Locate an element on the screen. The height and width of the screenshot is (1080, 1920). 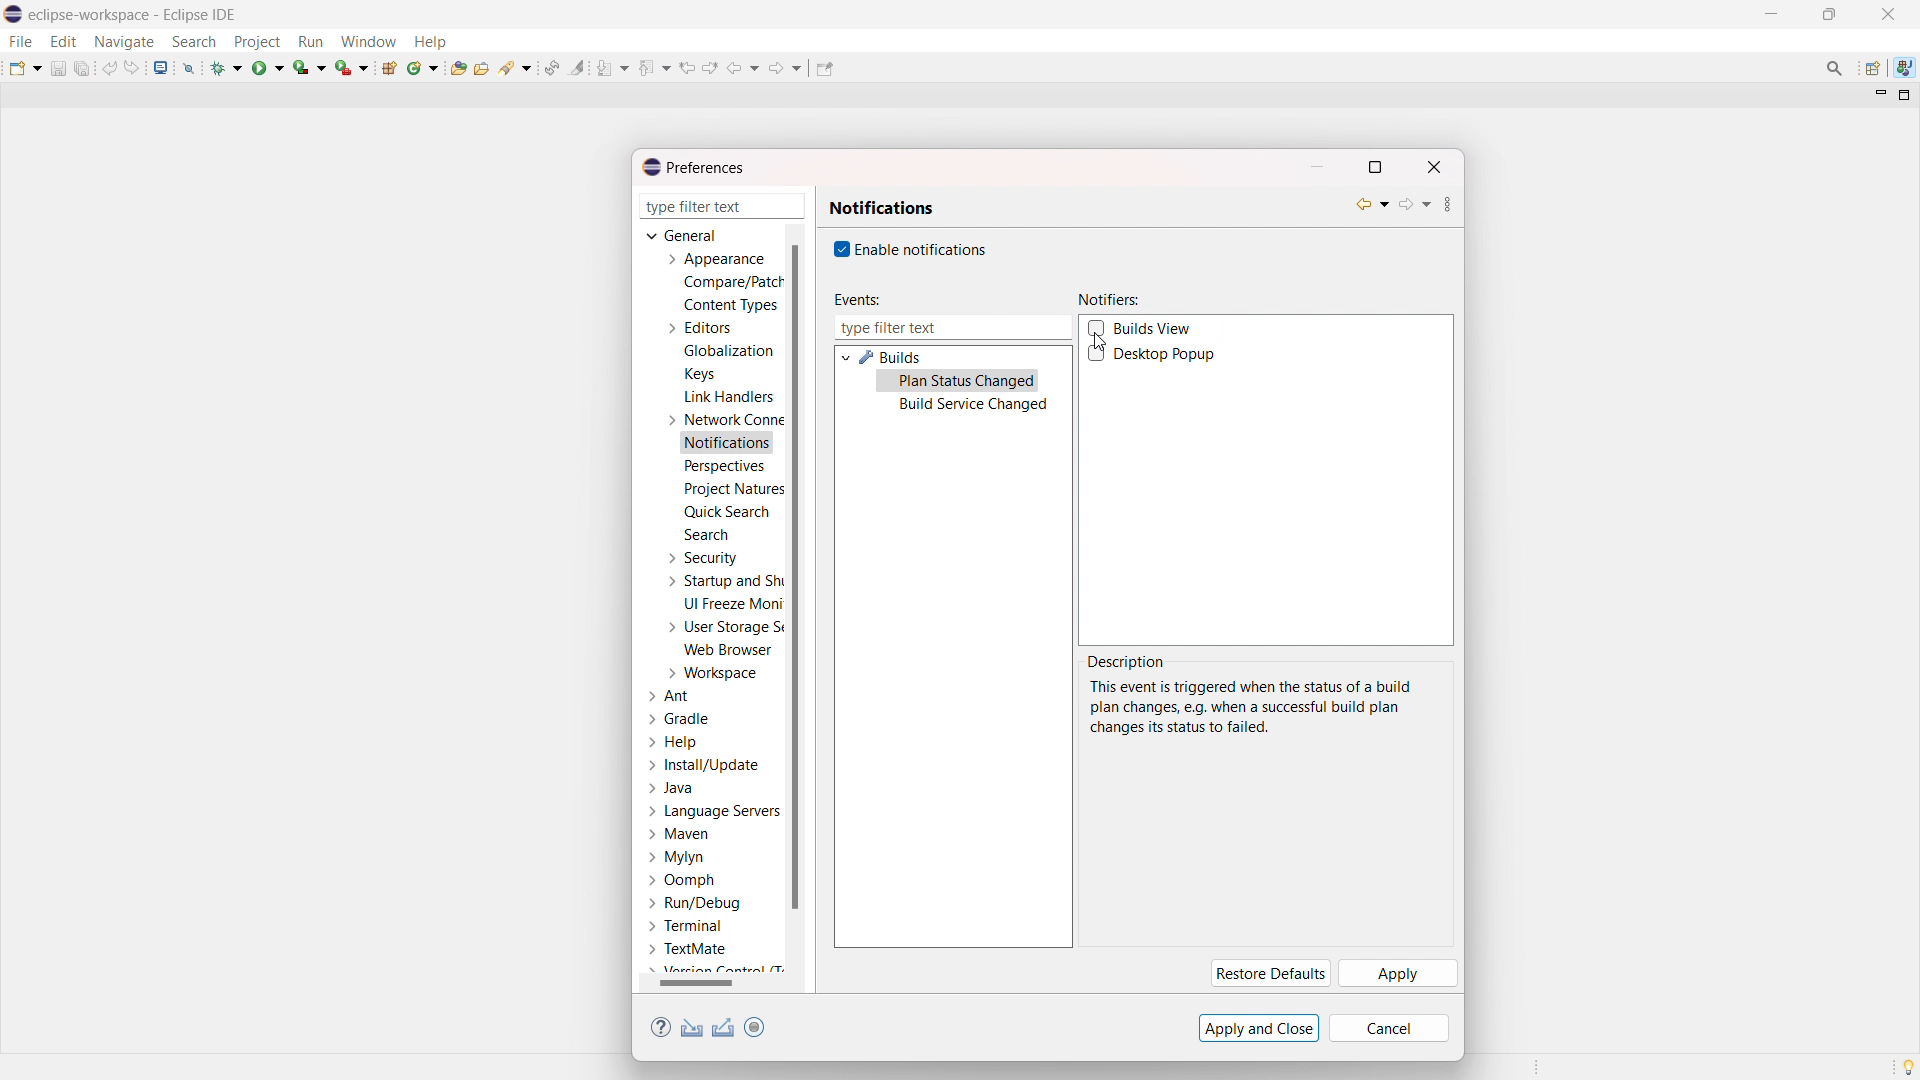
link handlers is located at coordinates (729, 397).